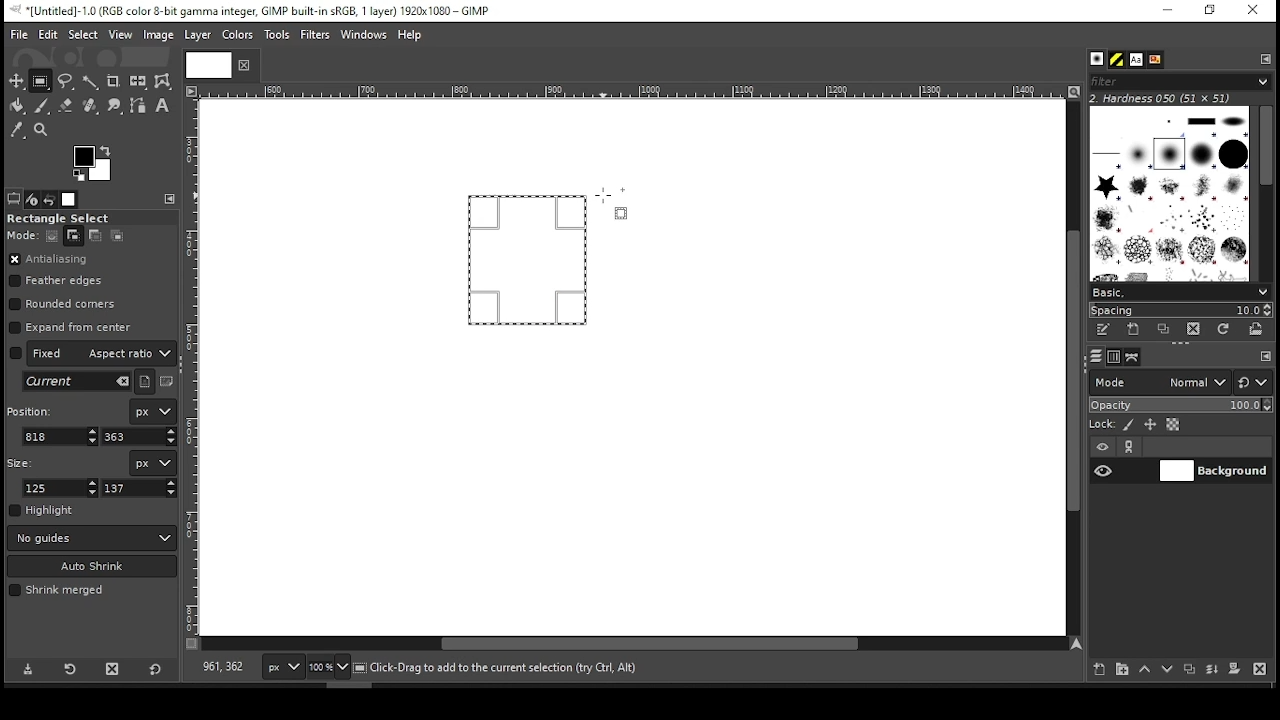 This screenshot has height=720, width=1280. I want to click on selection, so click(528, 260).